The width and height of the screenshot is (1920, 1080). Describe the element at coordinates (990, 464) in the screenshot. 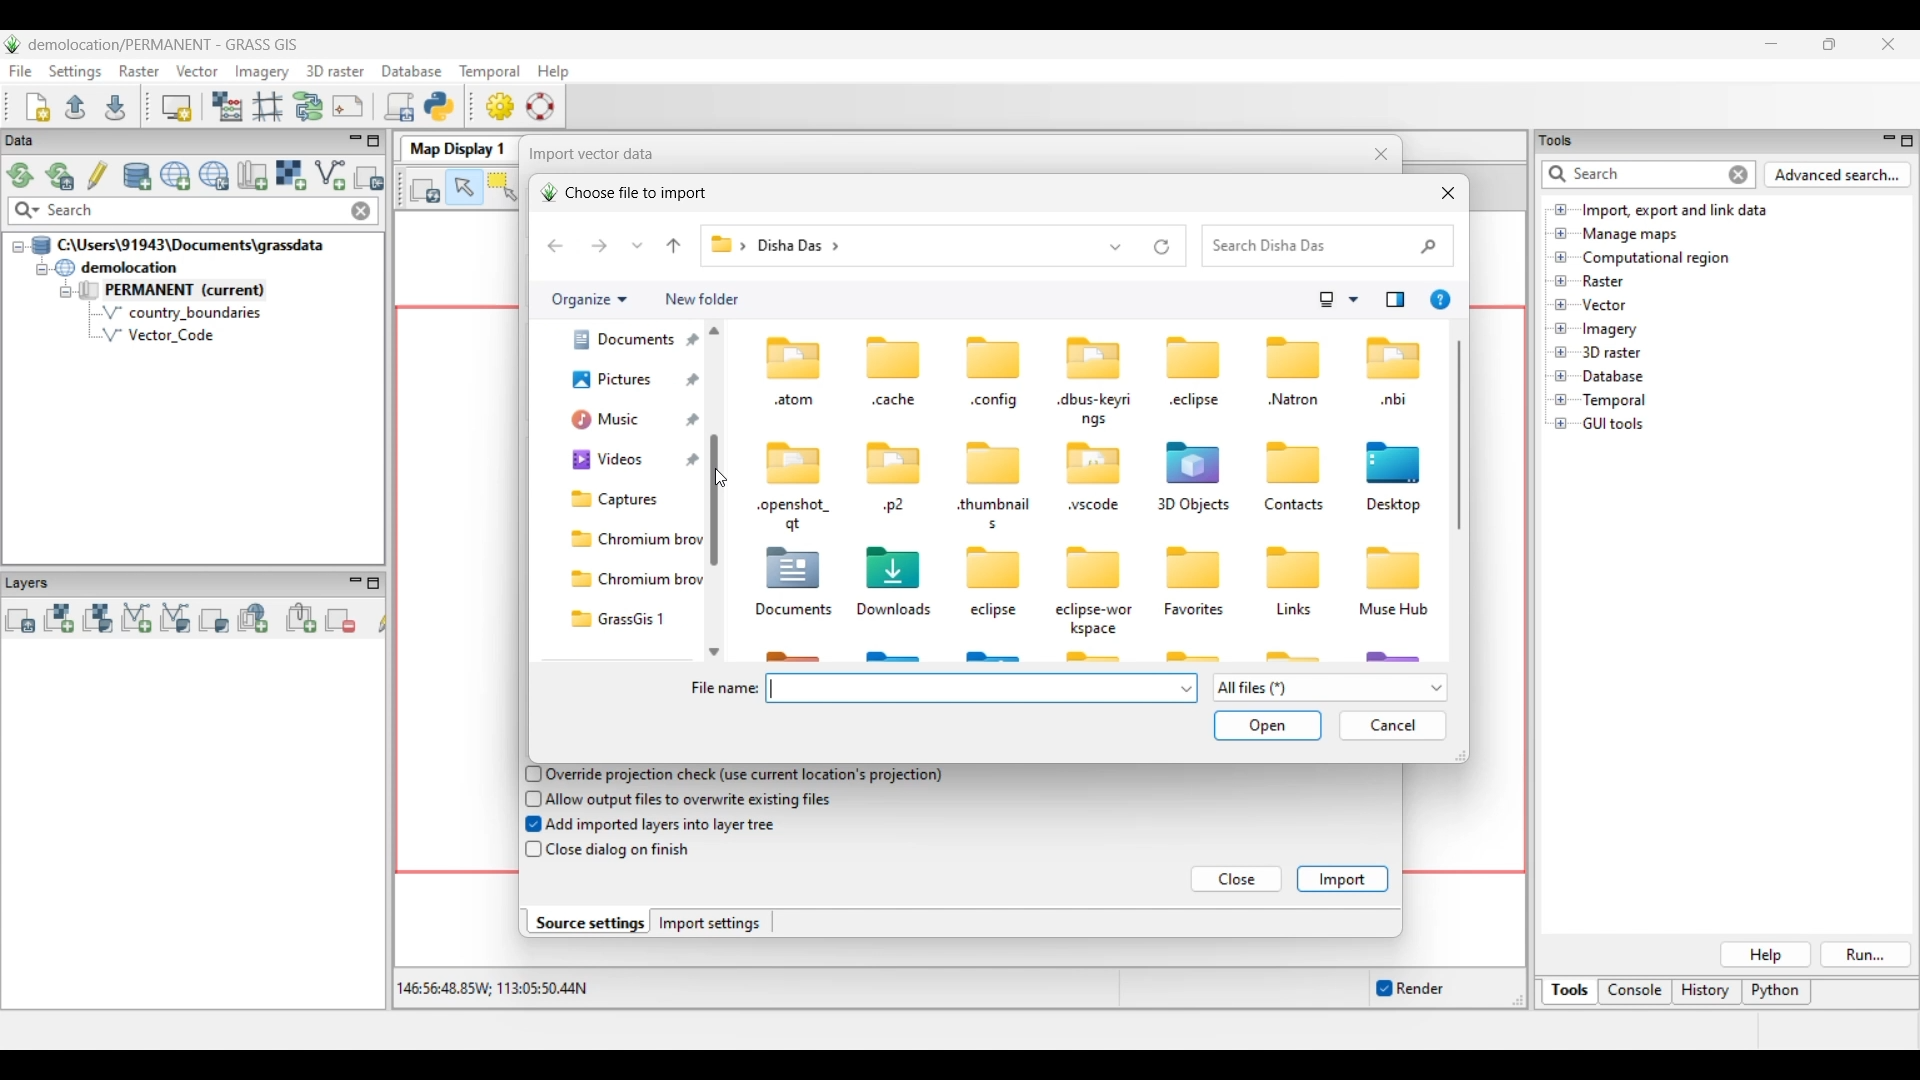

I see `icon` at that location.